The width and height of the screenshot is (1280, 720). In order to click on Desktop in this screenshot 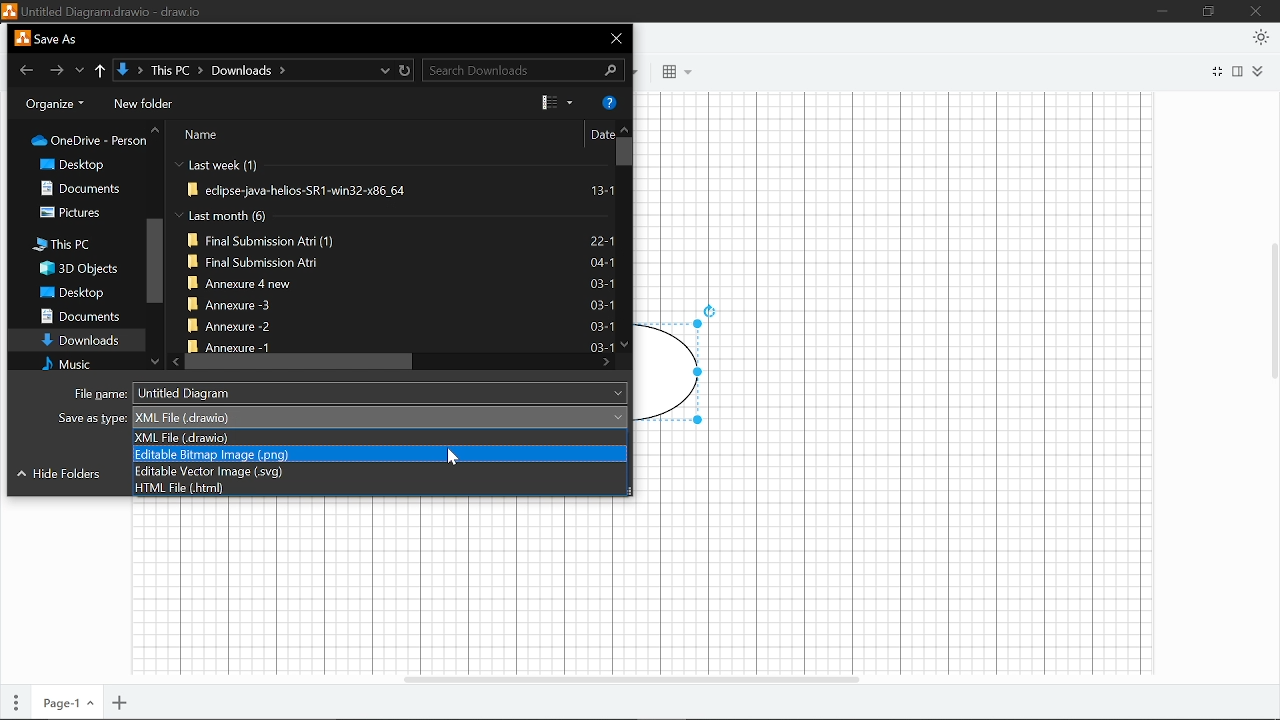, I will do `click(73, 293)`.